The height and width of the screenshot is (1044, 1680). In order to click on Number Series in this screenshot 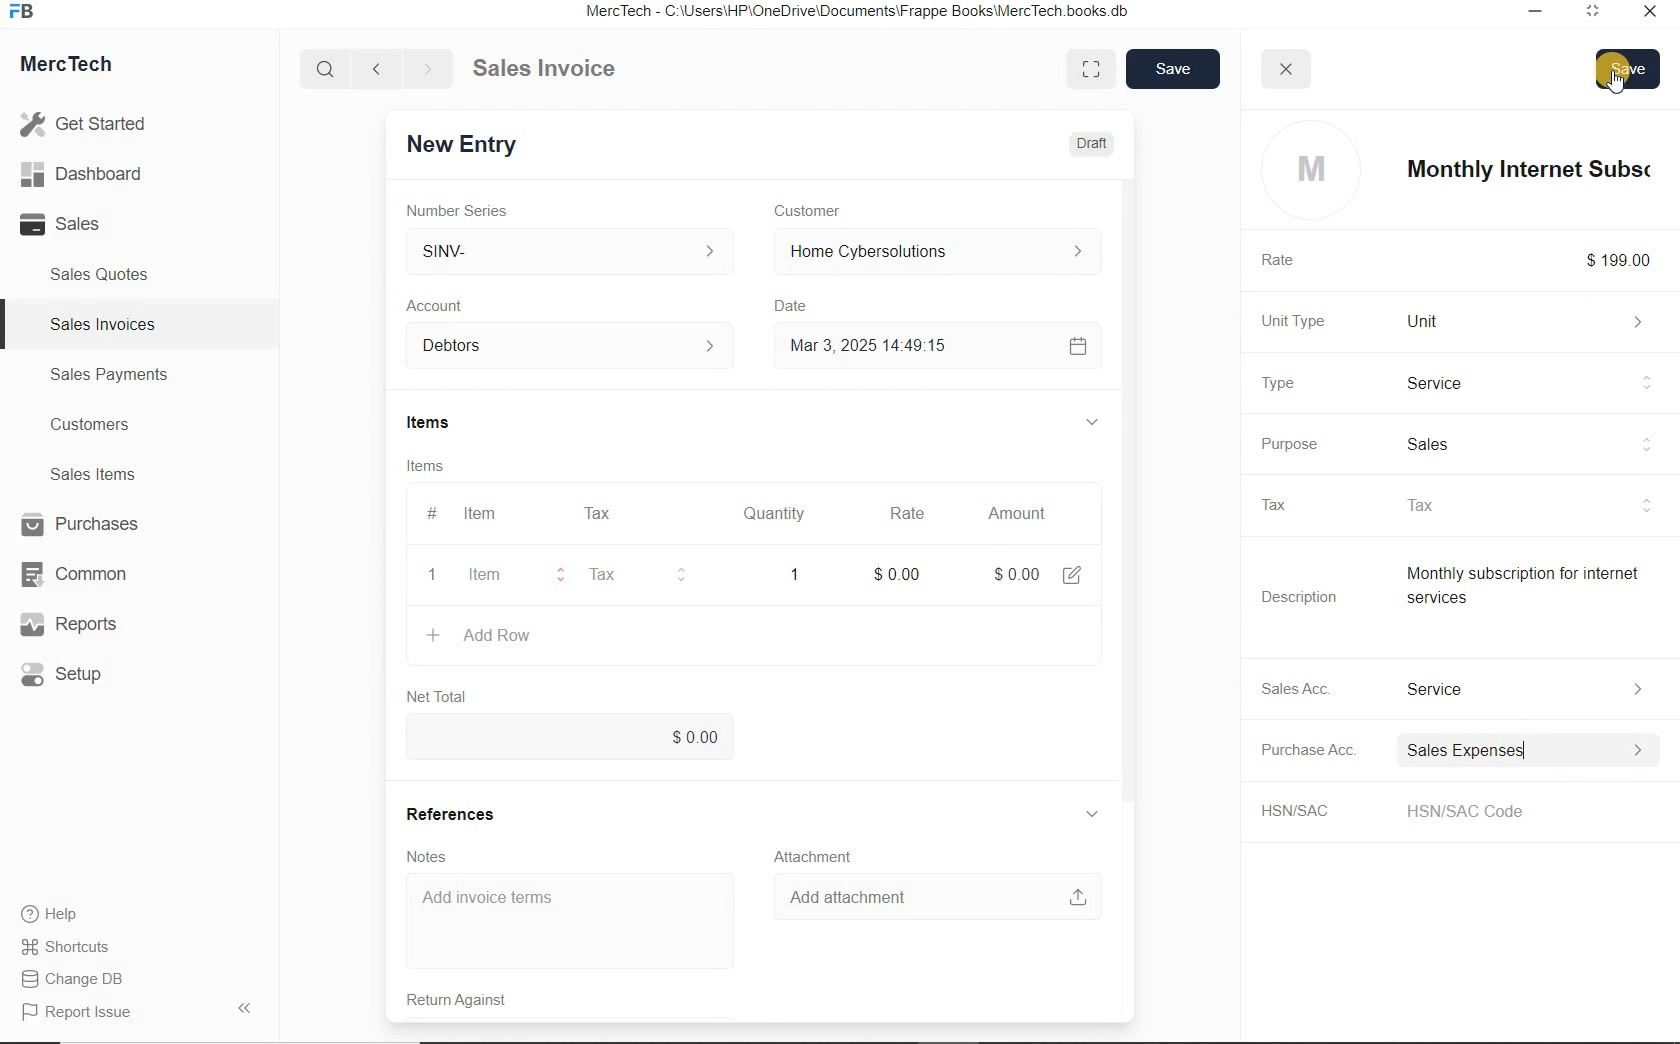, I will do `click(469, 208)`.